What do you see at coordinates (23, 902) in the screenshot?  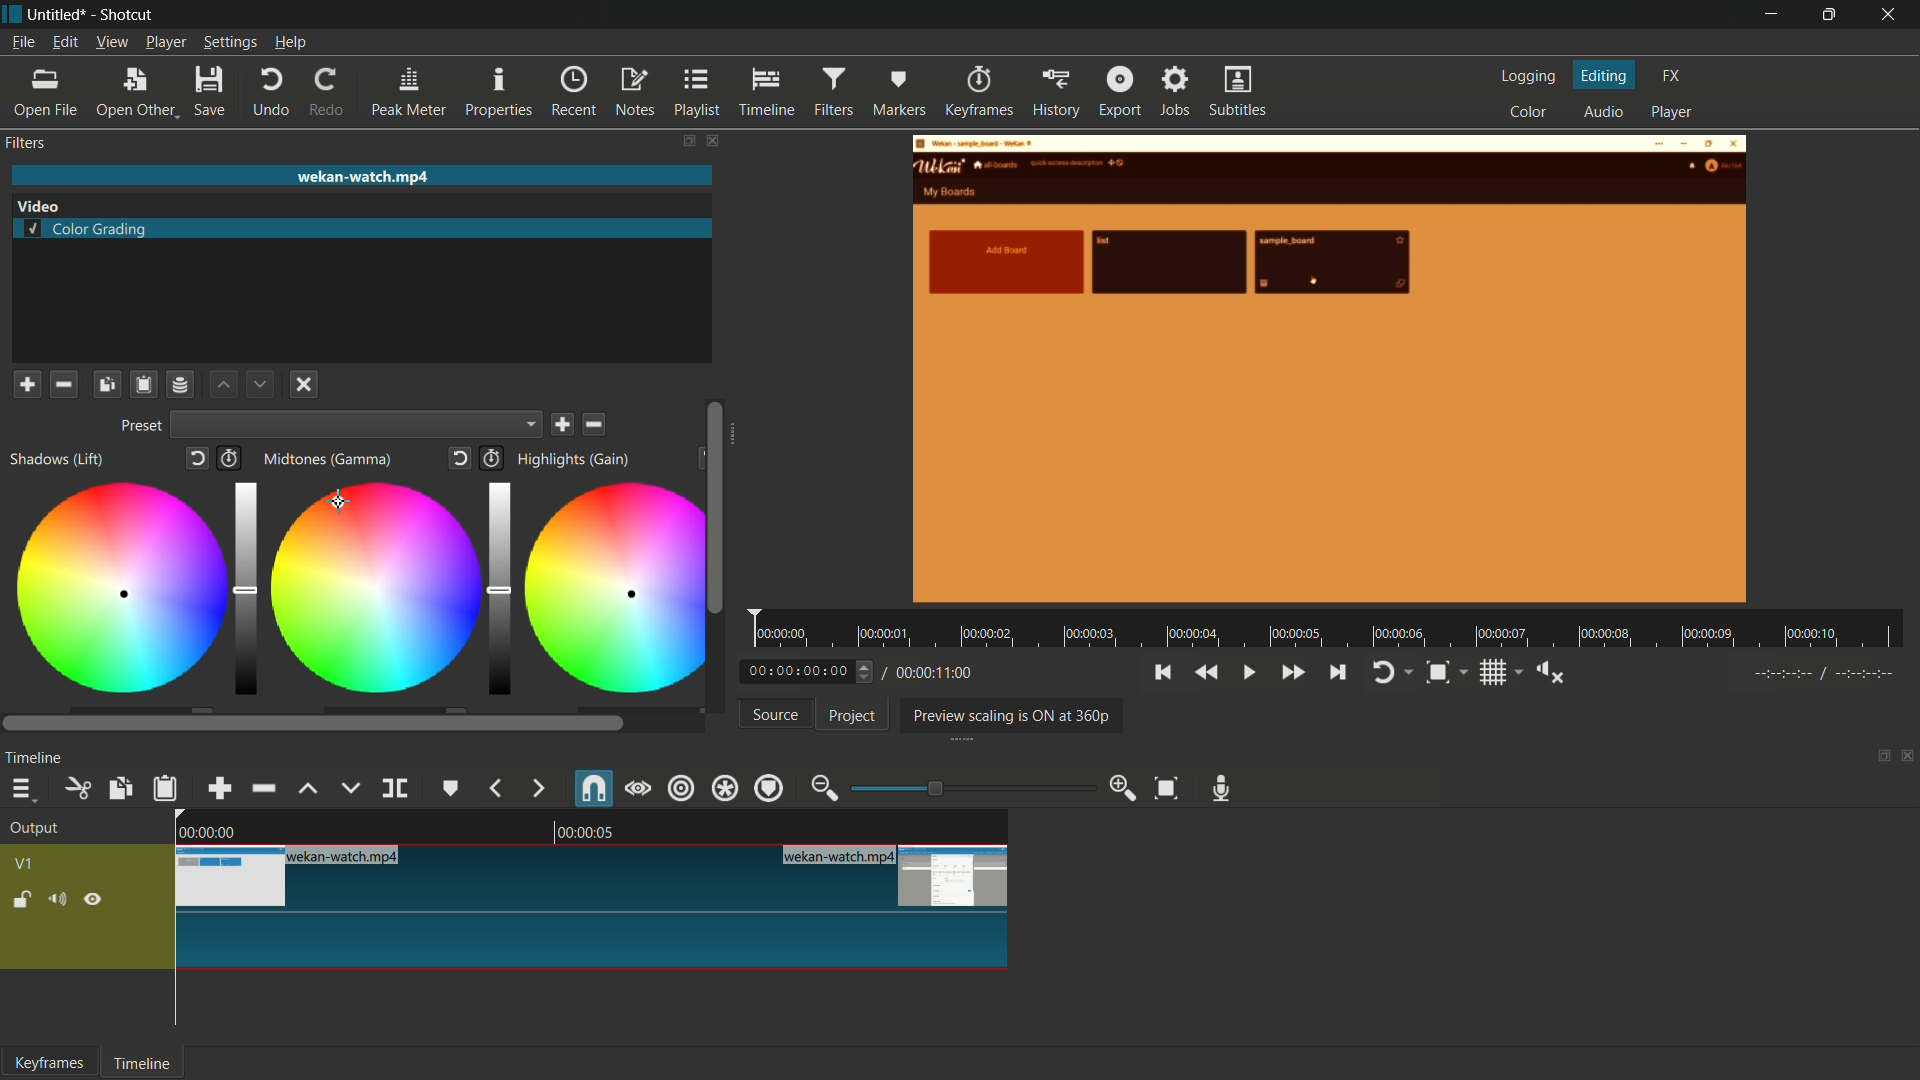 I see `lock` at bounding box center [23, 902].